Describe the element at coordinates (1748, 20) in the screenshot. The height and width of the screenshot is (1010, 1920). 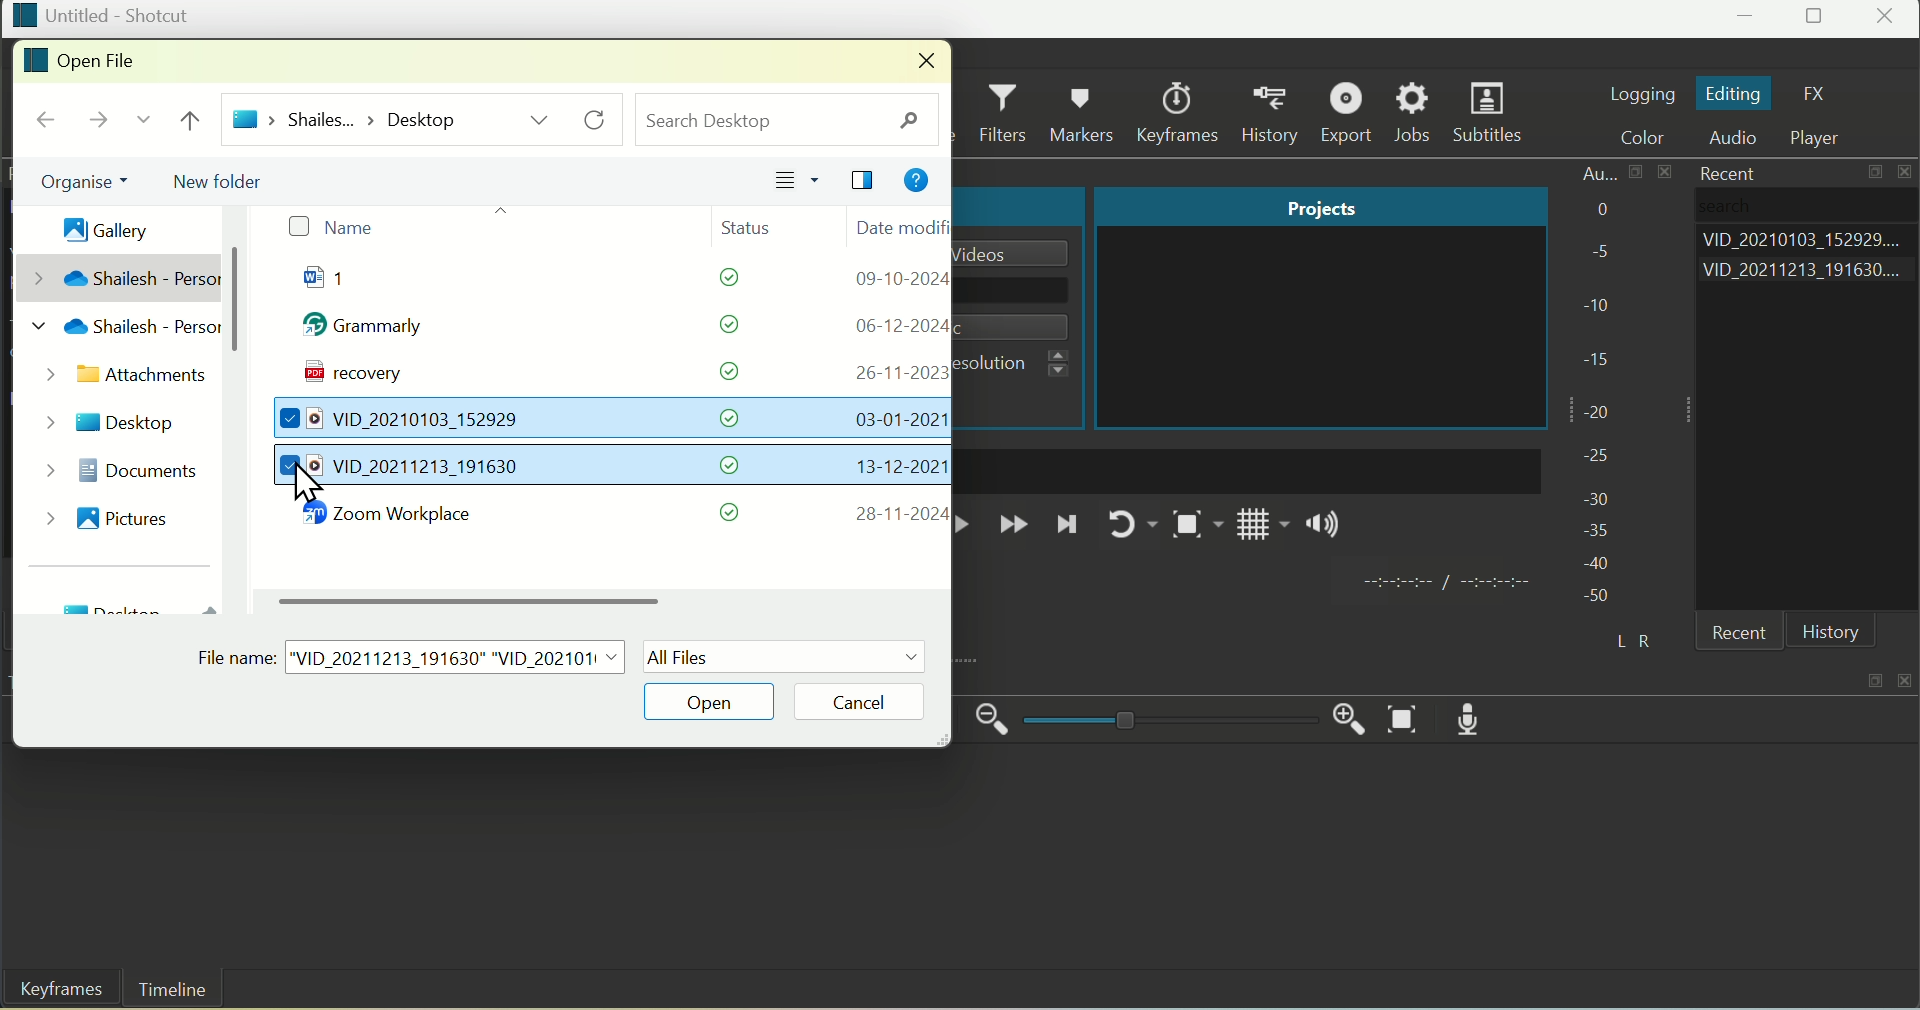
I see `Minimize` at that location.